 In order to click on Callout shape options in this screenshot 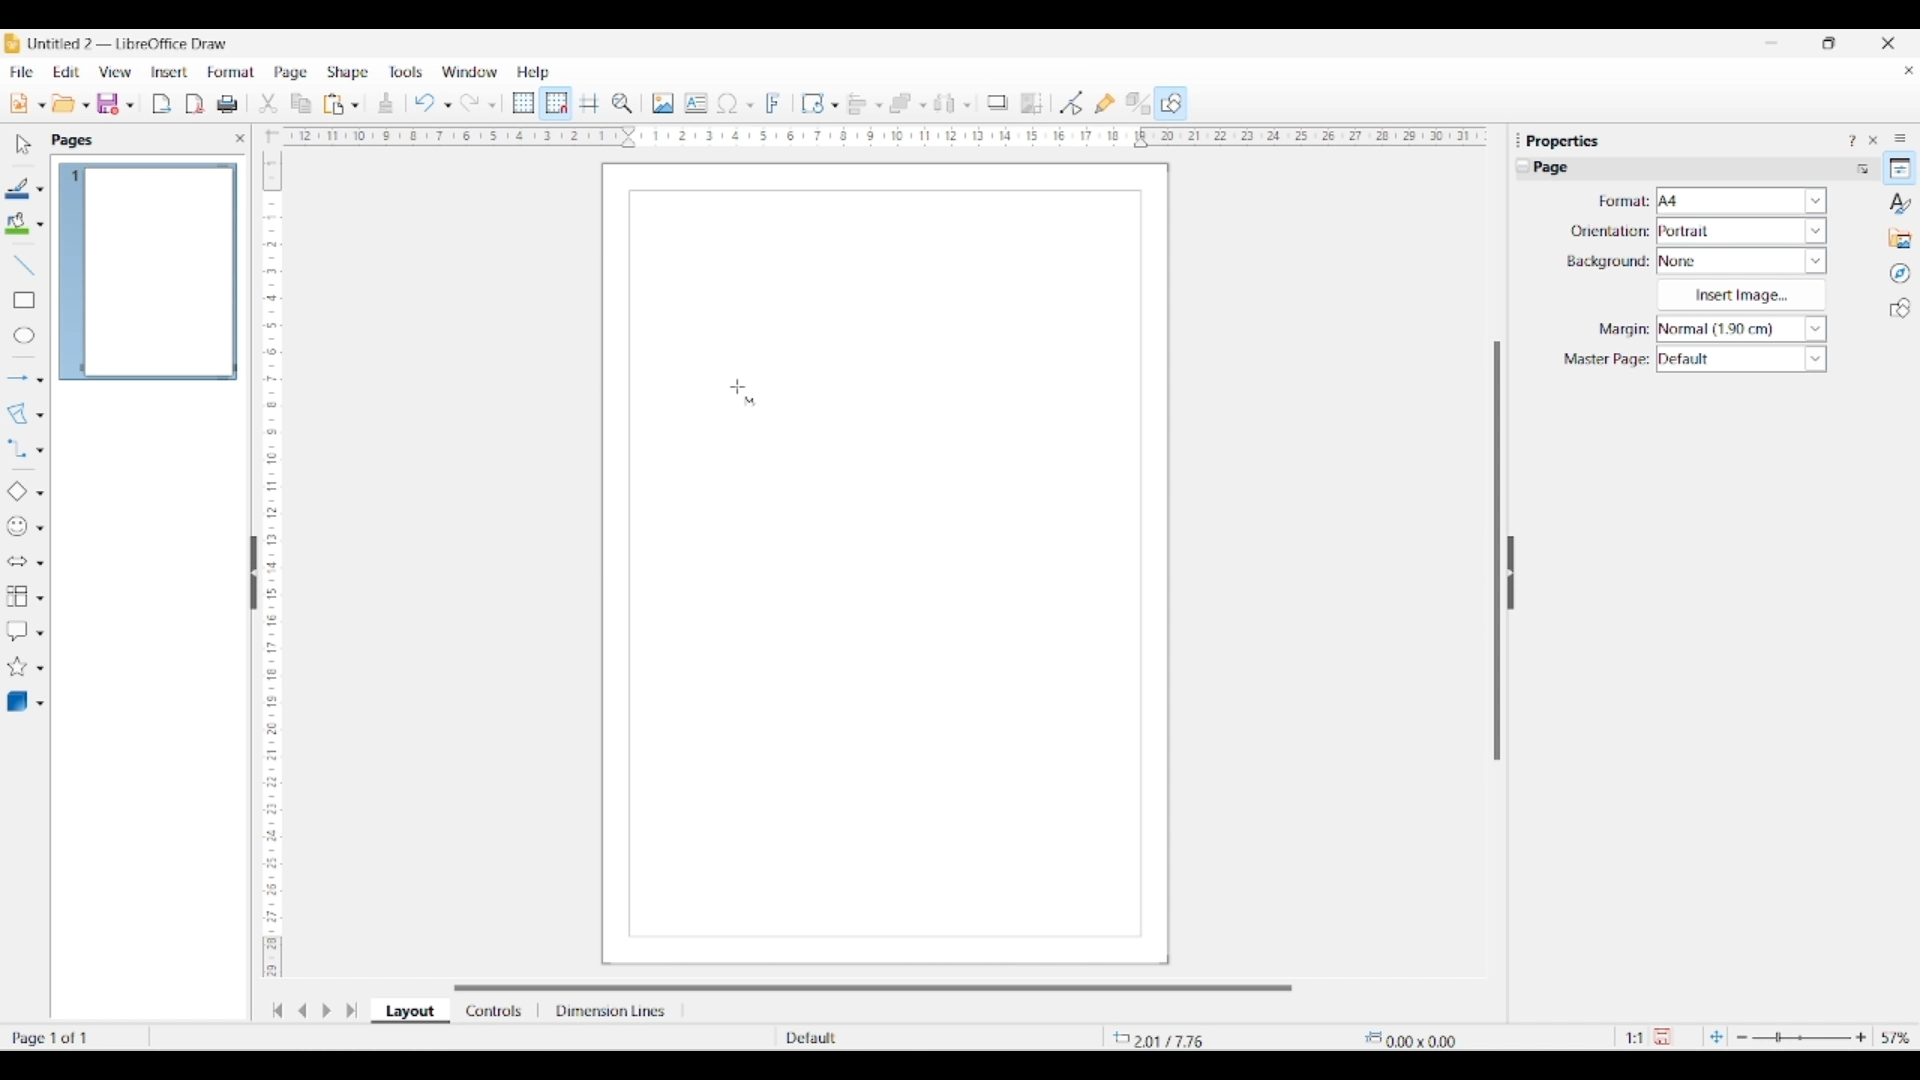, I will do `click(40, 633)`.